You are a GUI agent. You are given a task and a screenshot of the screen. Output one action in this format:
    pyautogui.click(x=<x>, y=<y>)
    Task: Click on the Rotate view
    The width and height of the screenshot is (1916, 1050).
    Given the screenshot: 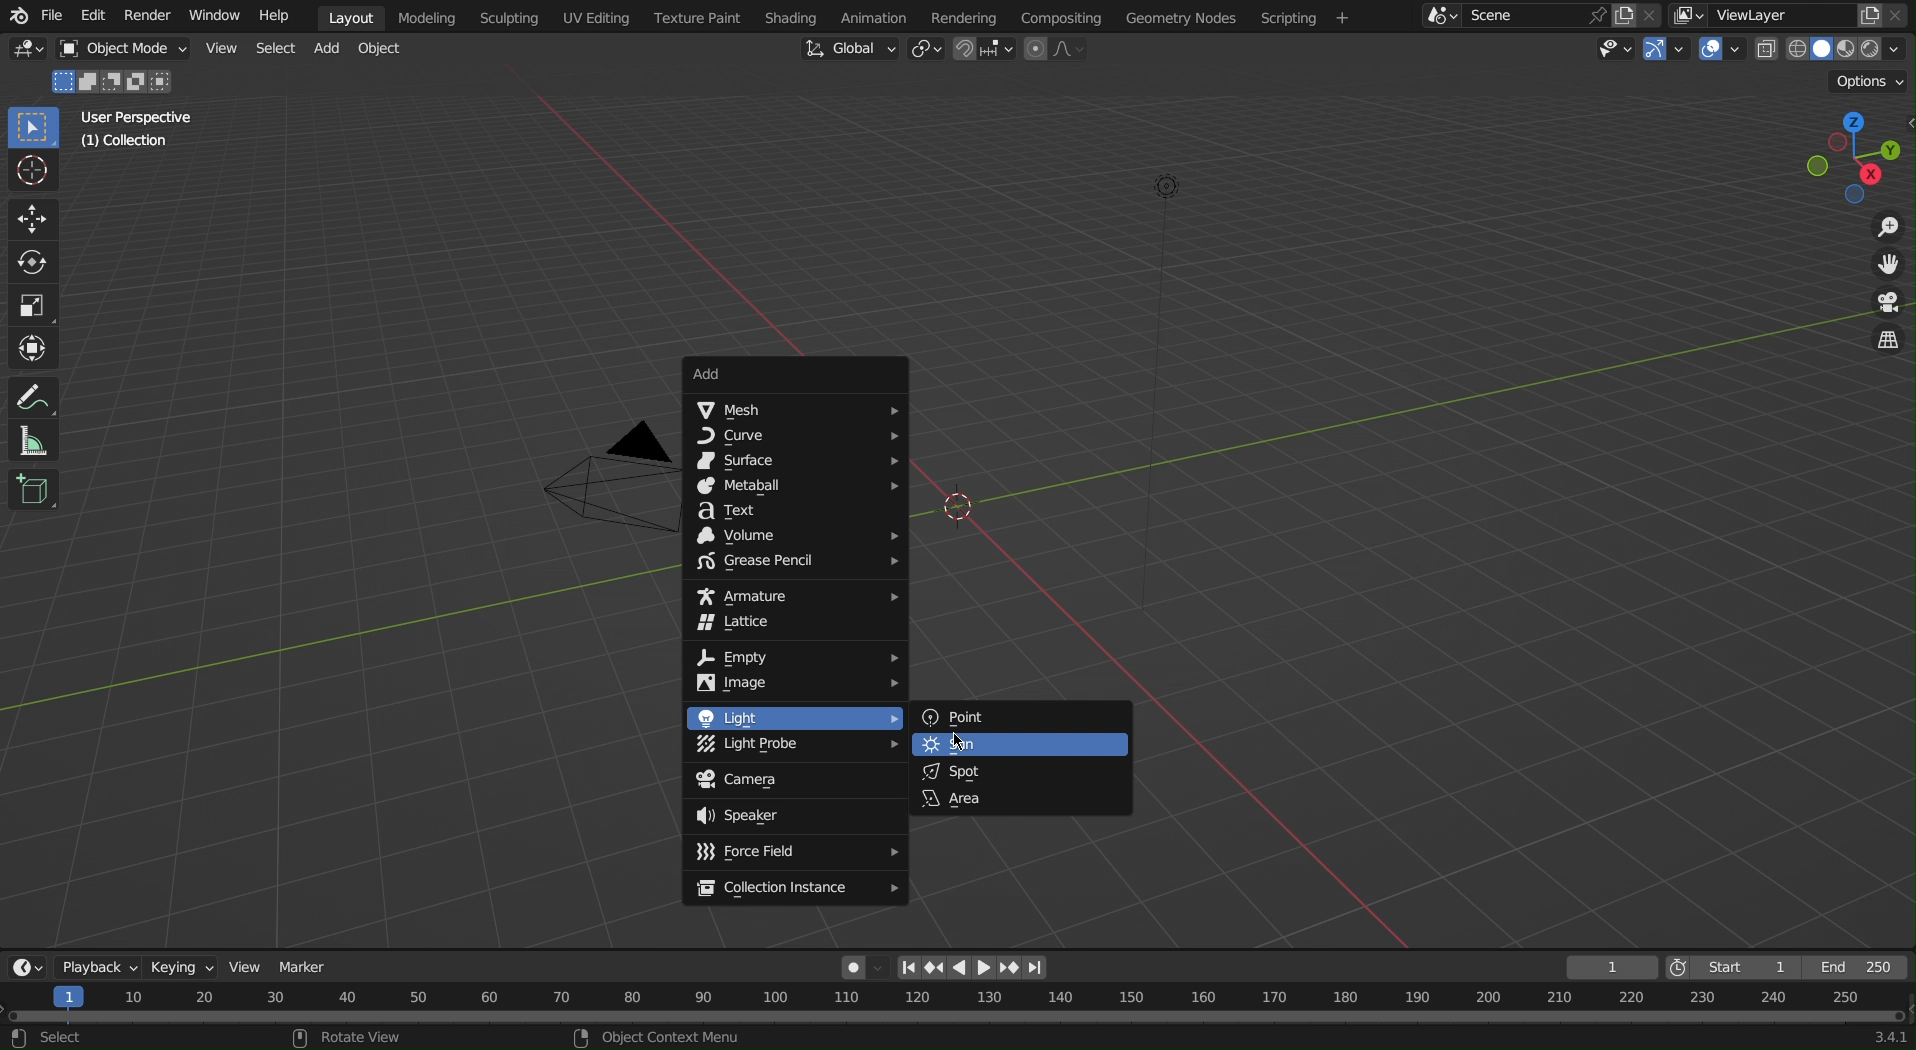 What is the action you would take?
    pyautogui.click(x=370, y=1037)
    